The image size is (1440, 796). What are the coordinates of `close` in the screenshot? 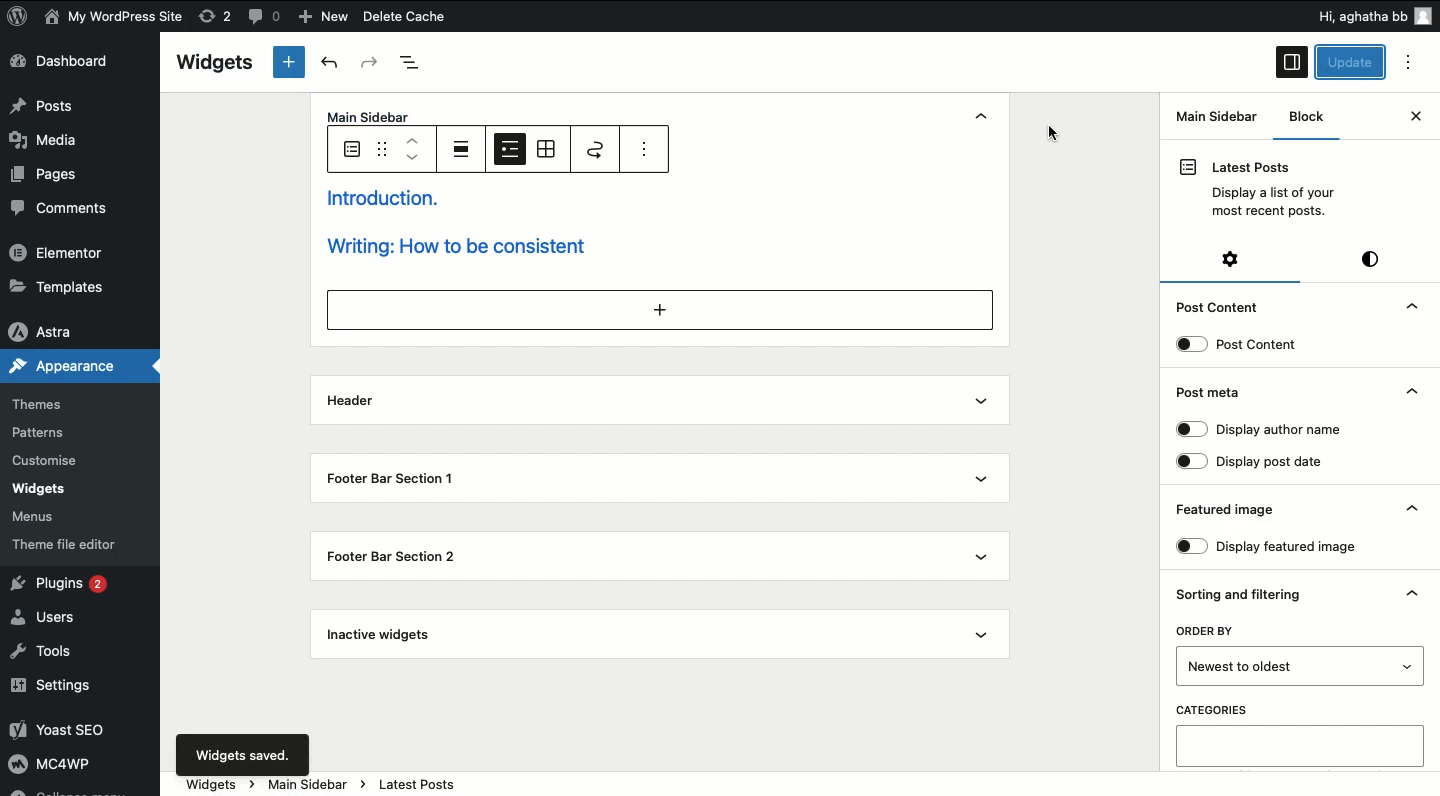 It's located at (1419, 114).